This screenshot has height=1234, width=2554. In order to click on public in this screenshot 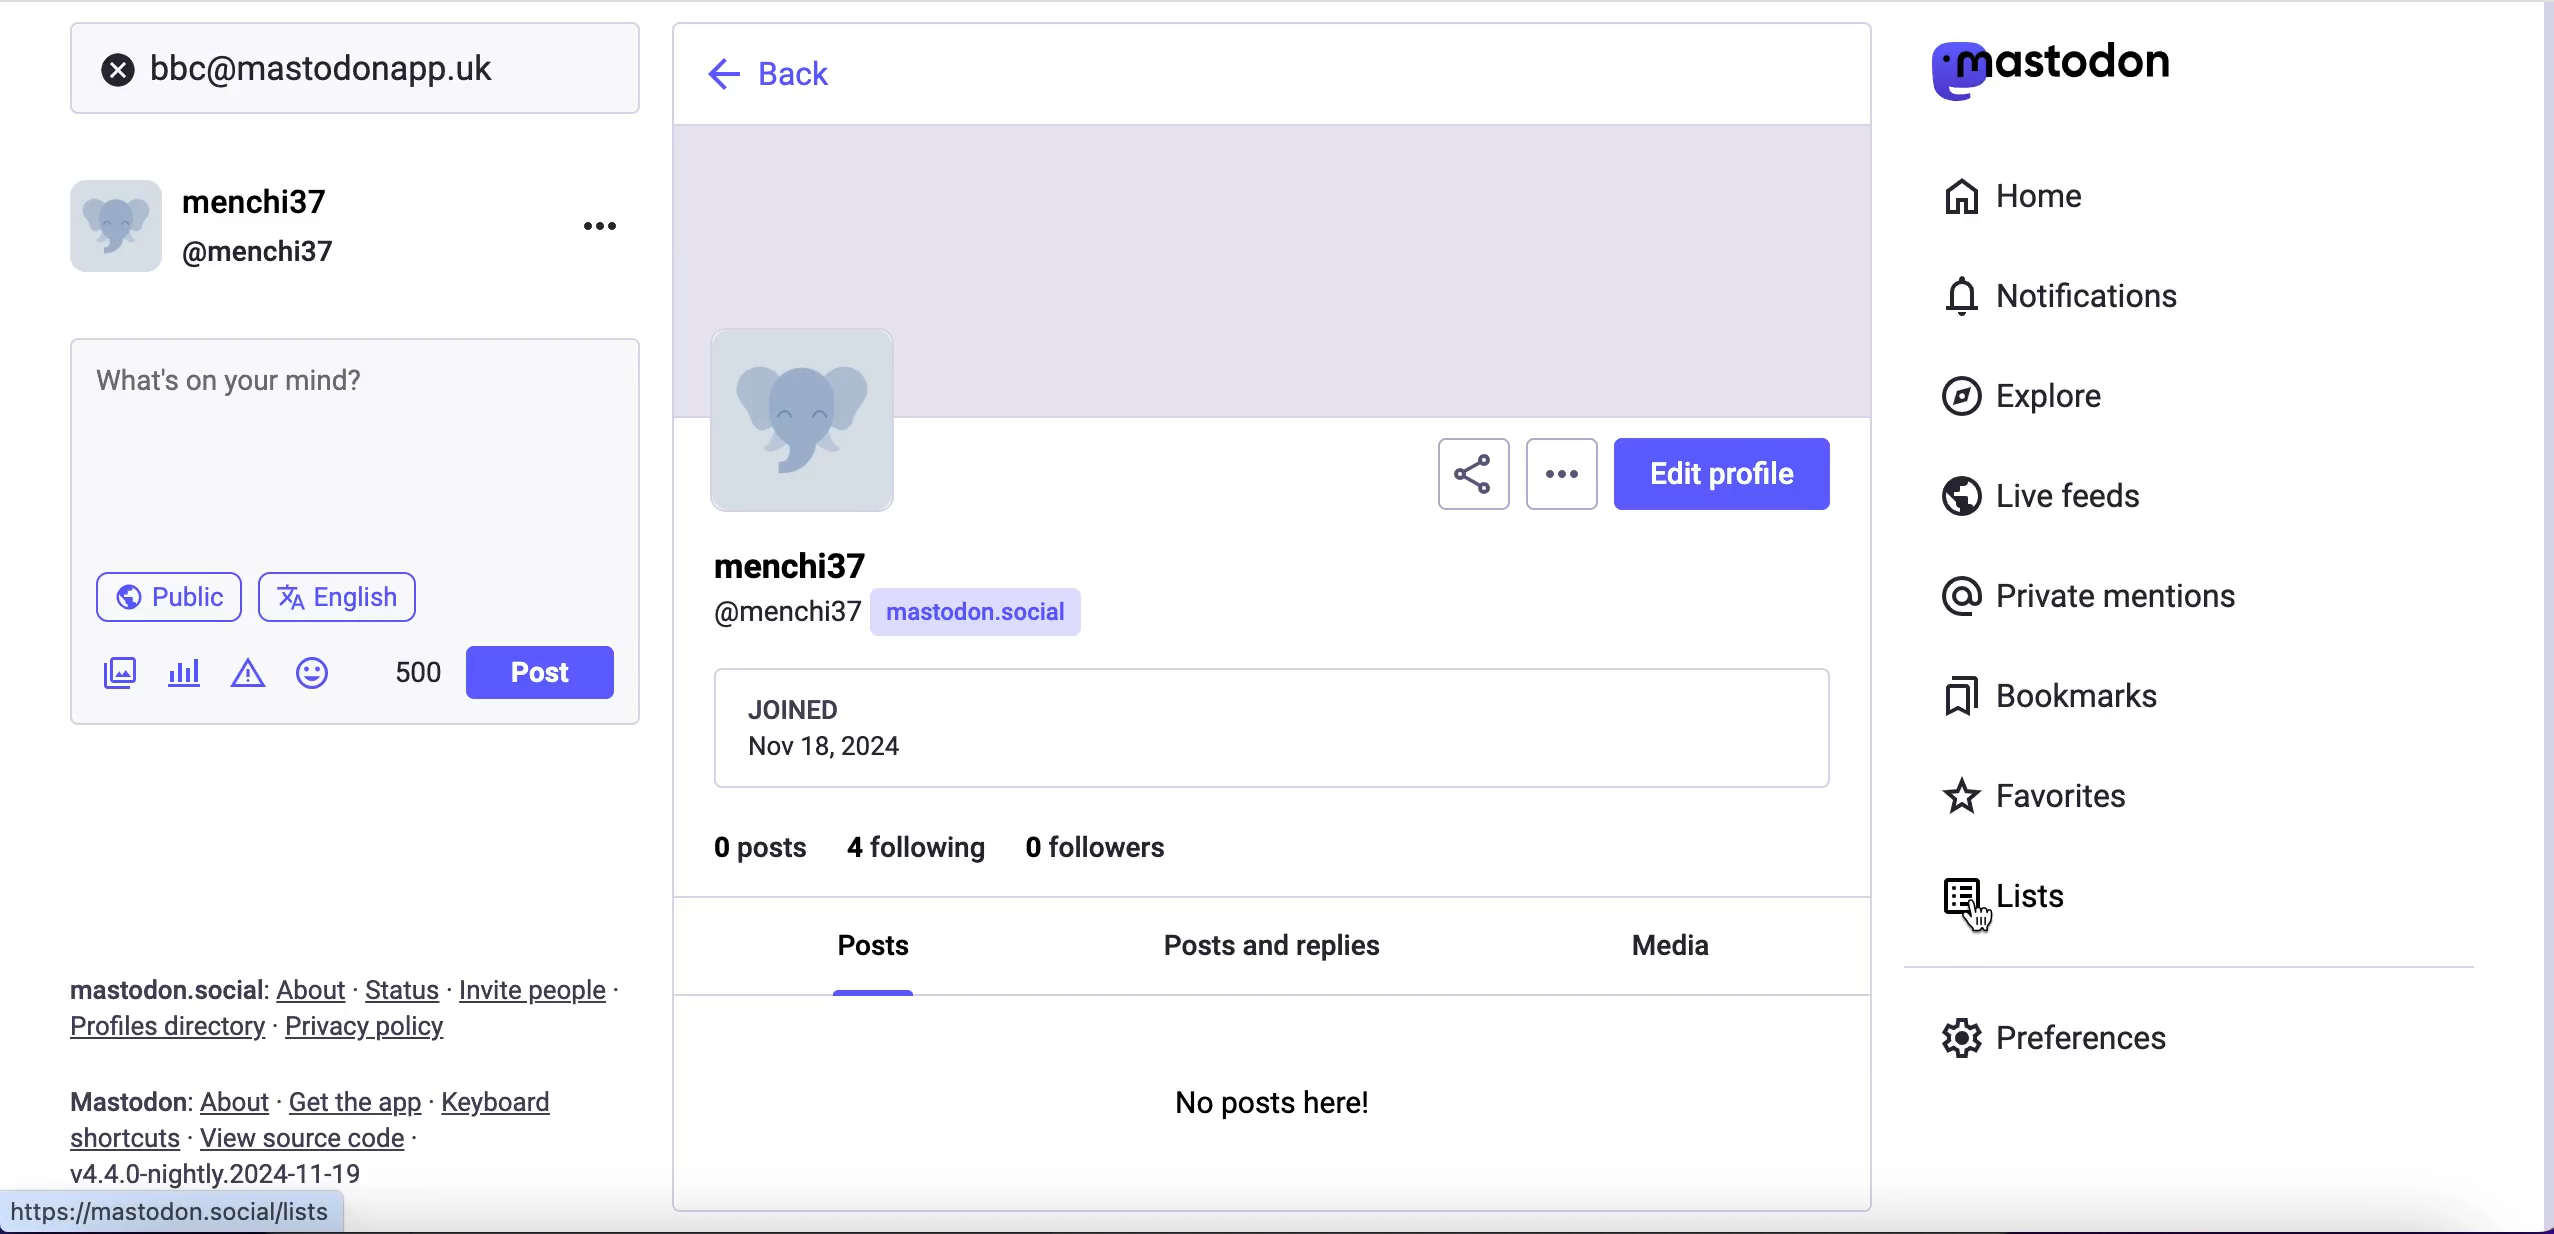, I will do `click(166, 602)`.